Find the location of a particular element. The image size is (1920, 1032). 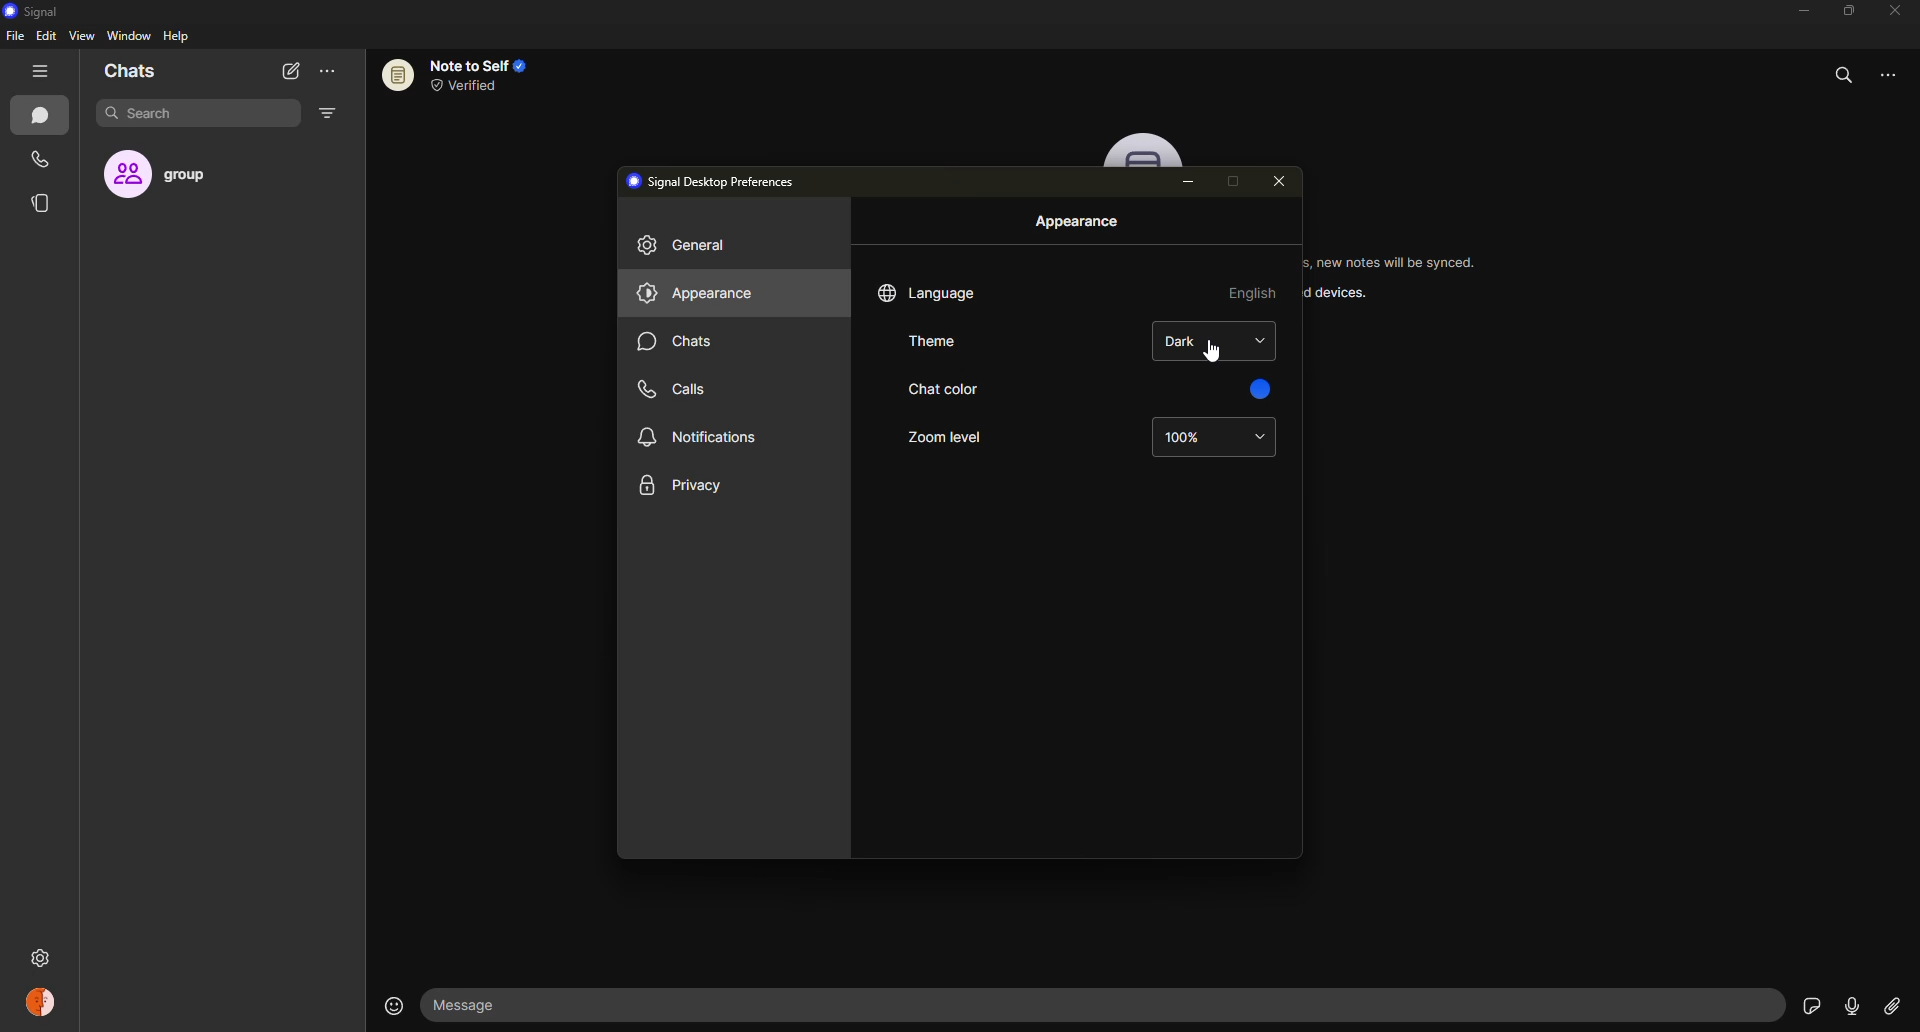

notifications is located at coordinates (702, 434).